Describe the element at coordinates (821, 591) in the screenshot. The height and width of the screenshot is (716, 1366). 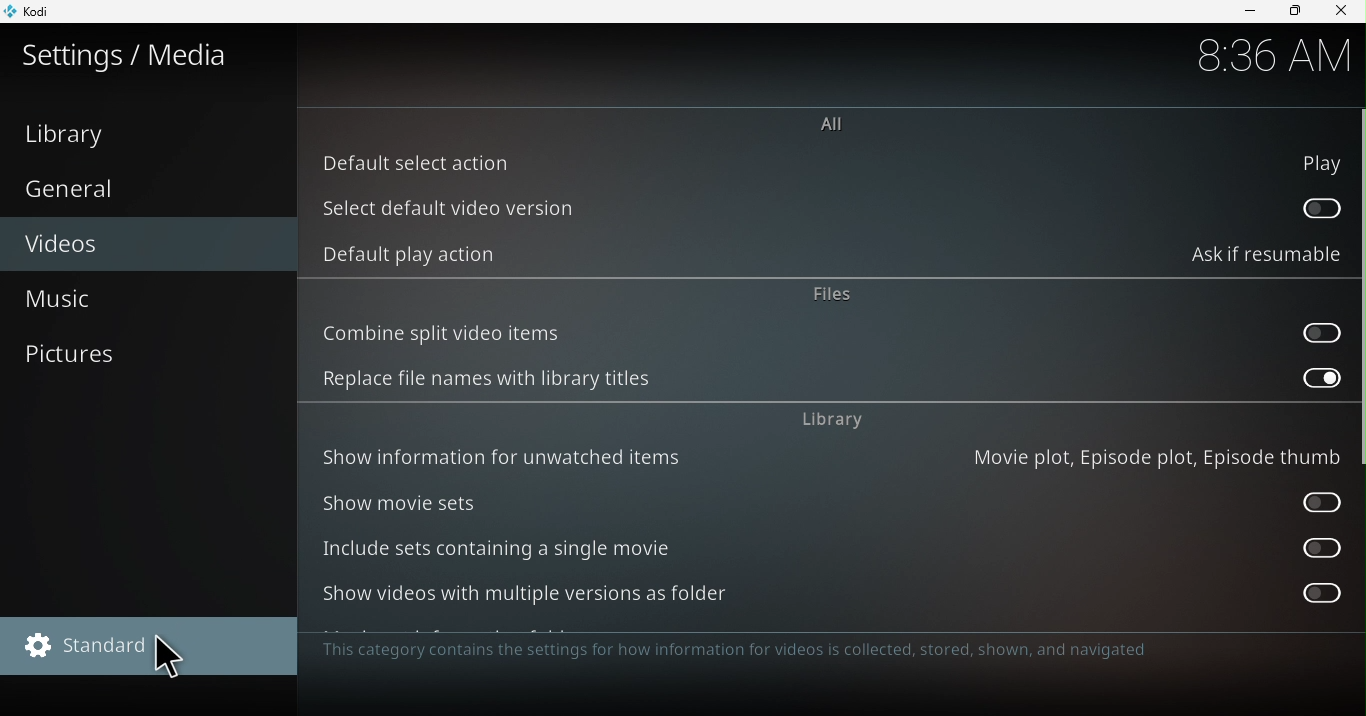
I see `Show videos with multiple versions as folder` at that location.